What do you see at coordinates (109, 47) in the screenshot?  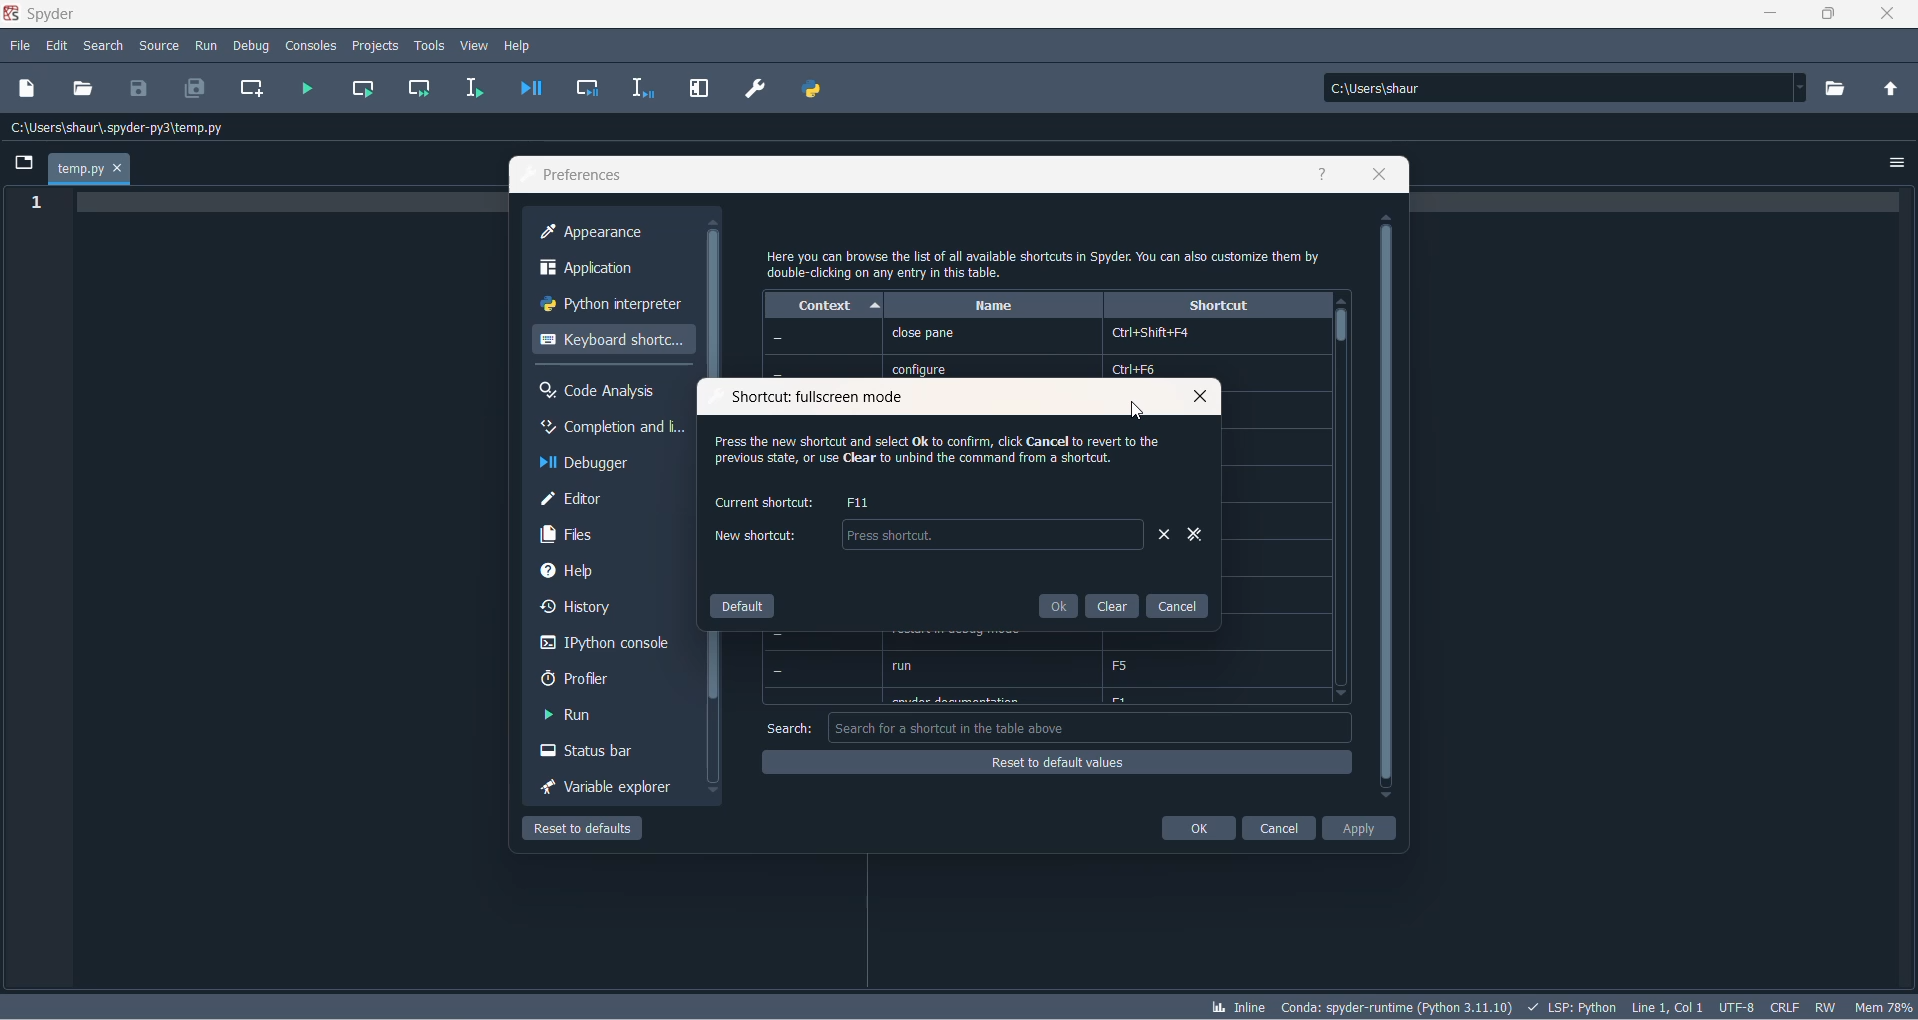 I see `search` at bounding box center [109, 47].